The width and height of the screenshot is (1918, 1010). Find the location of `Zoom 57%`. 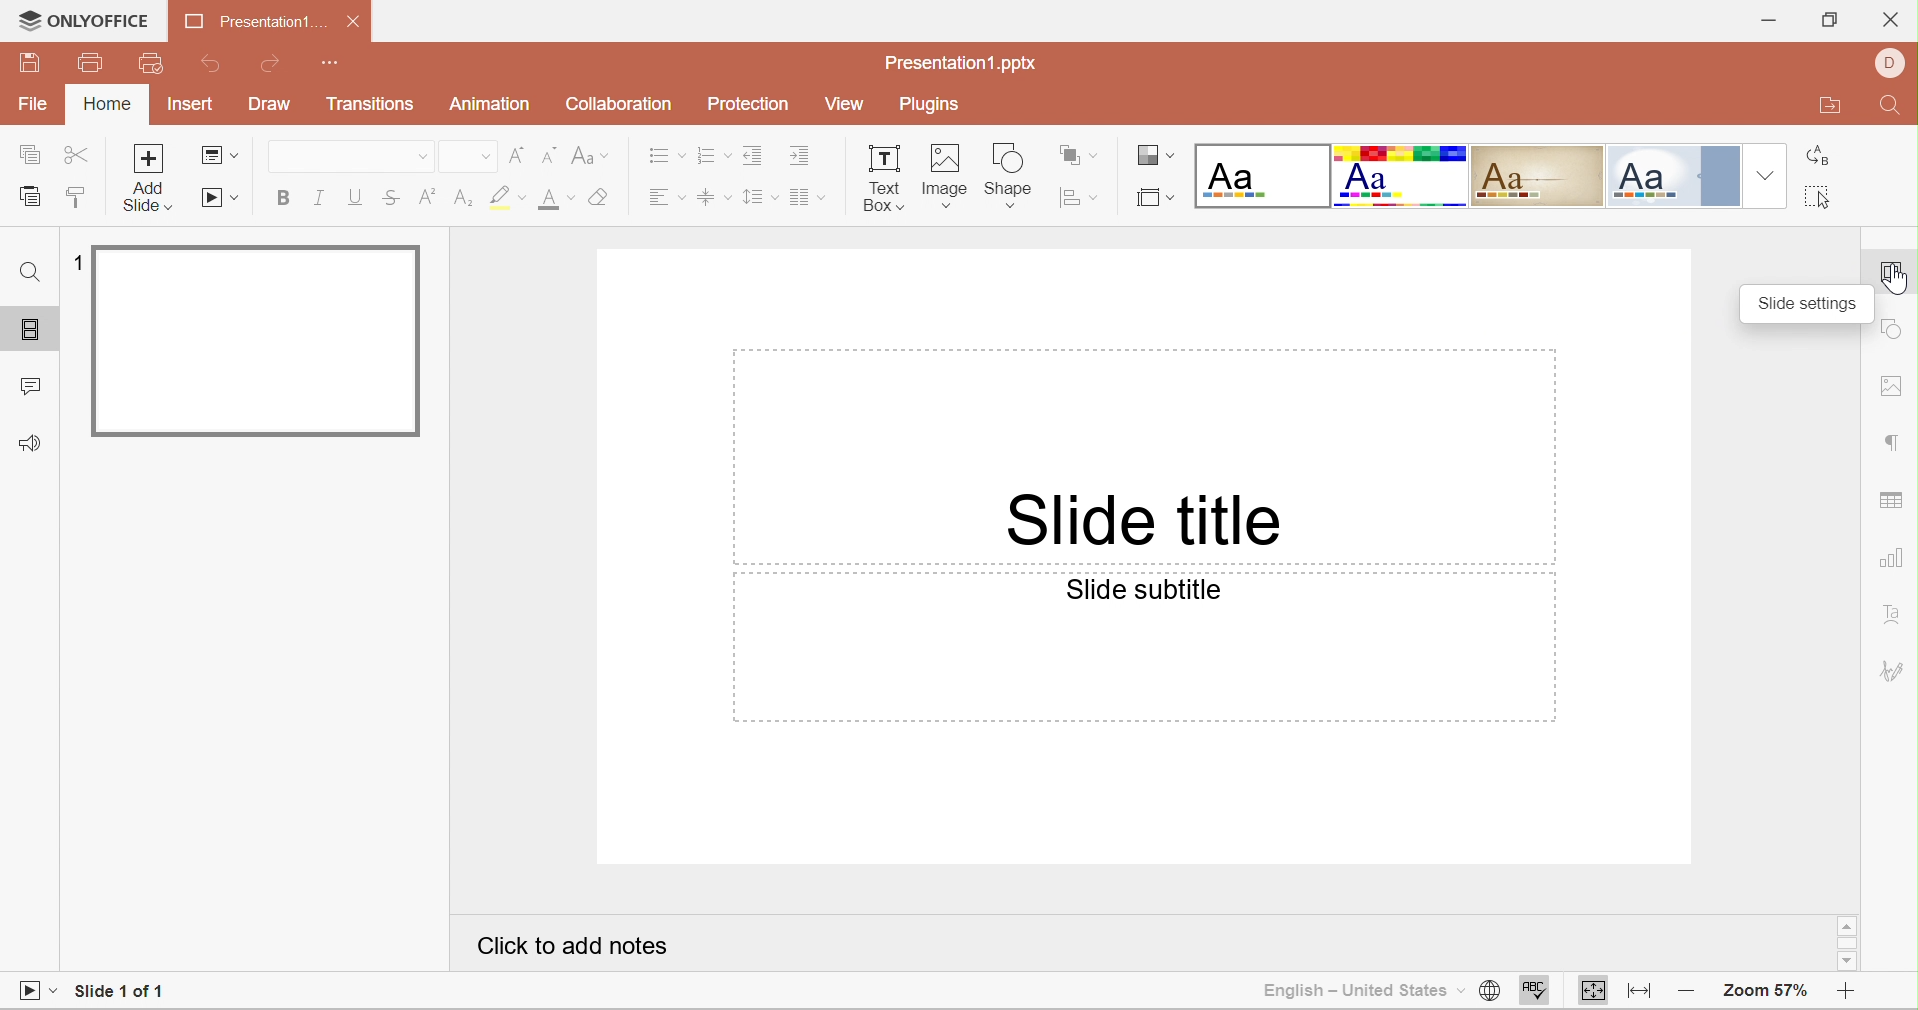

Zoom 57% is located at coordinates (1764, 991).